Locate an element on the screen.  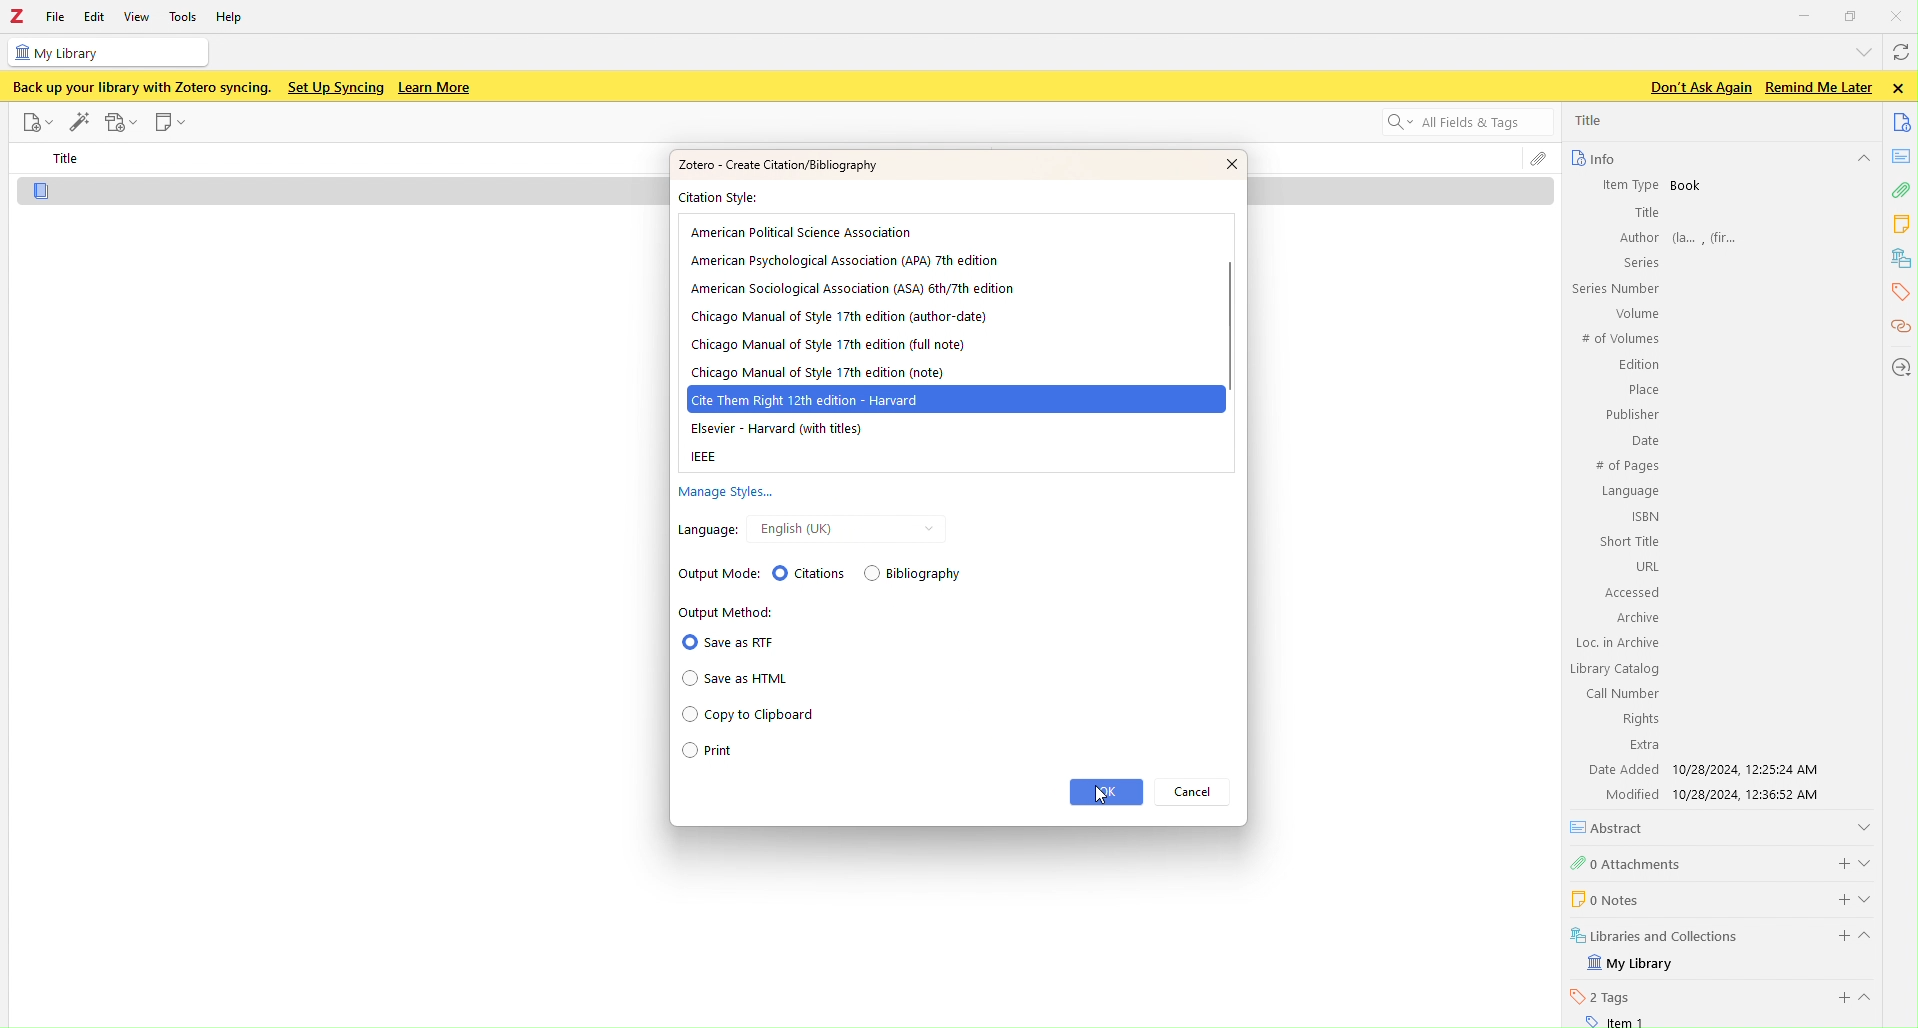
10/28/2024, 12:36:52 AM is located at coordinates (1754, 795).